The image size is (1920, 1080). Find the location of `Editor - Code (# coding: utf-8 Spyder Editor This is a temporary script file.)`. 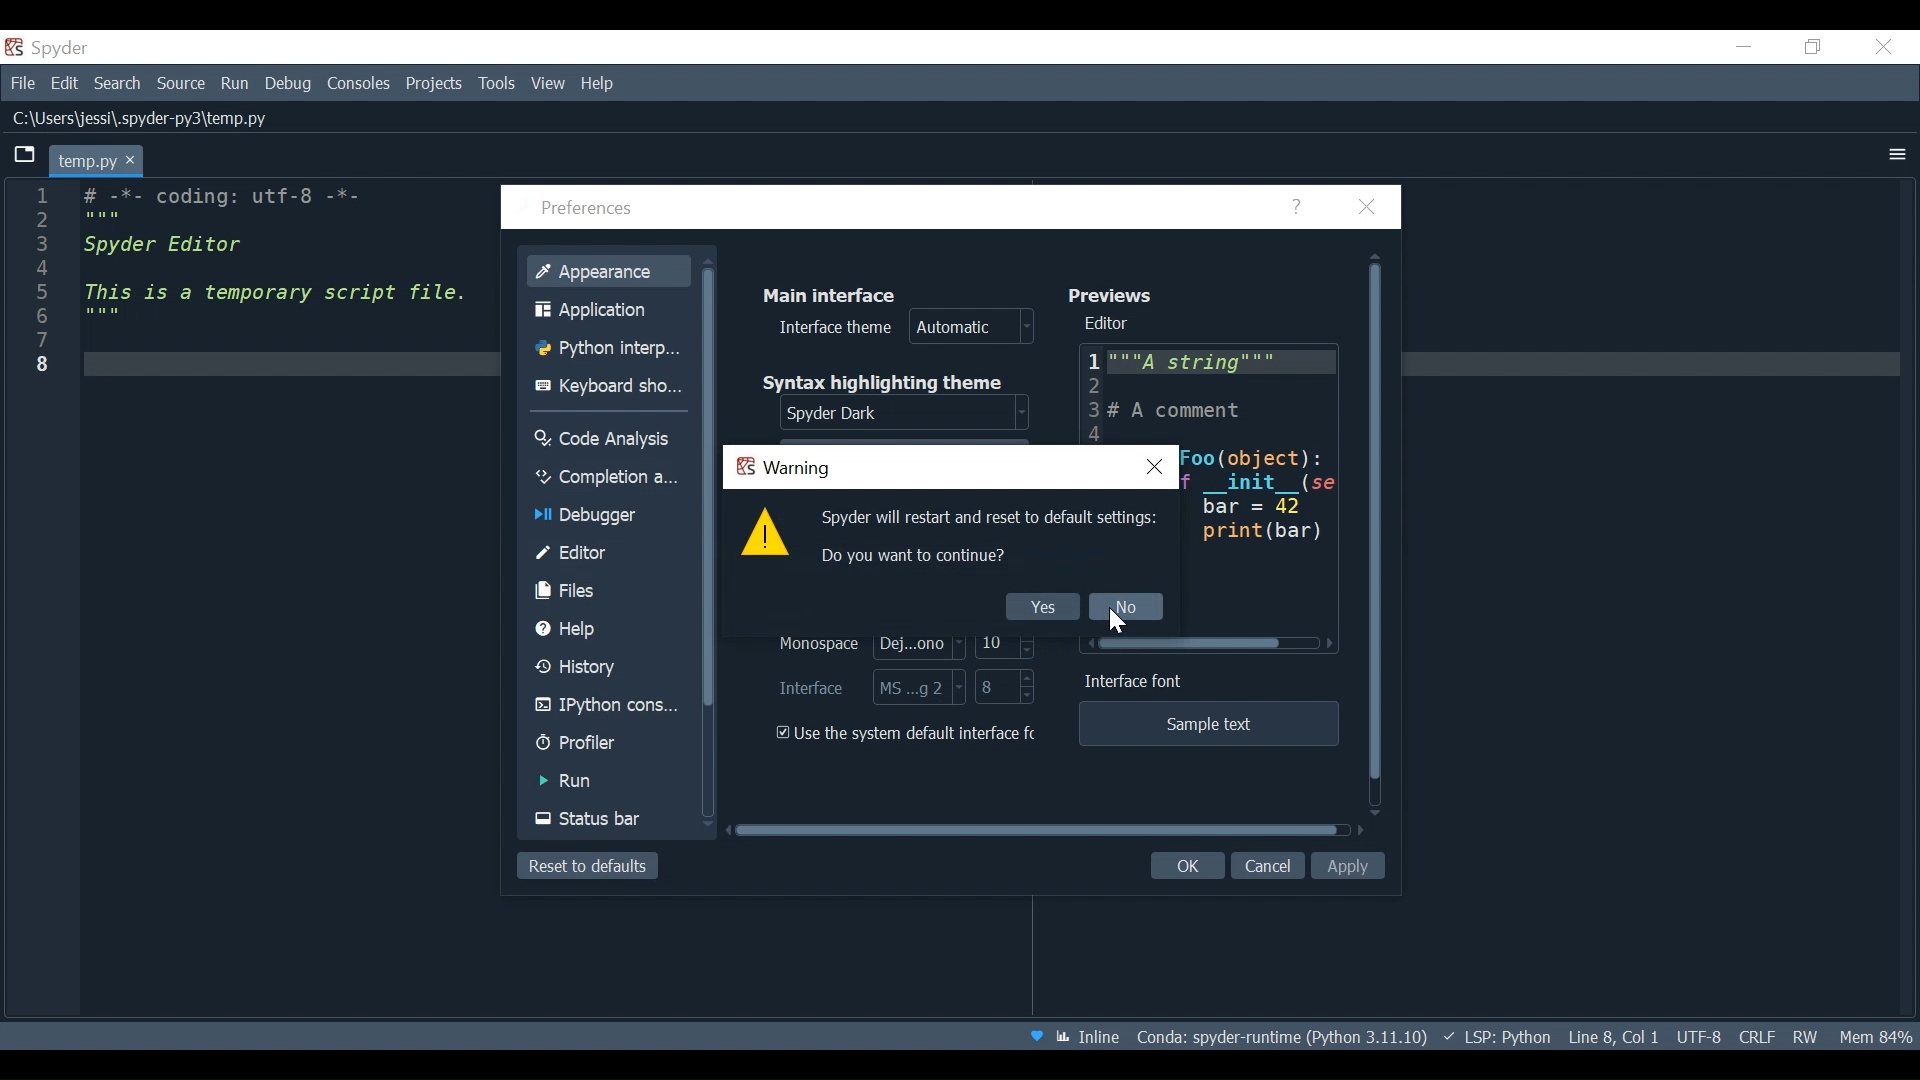

Editor - Code (# coding: utf-8 Spyder Editor This is a temporary script file.) is located at coordinates (268, 282).